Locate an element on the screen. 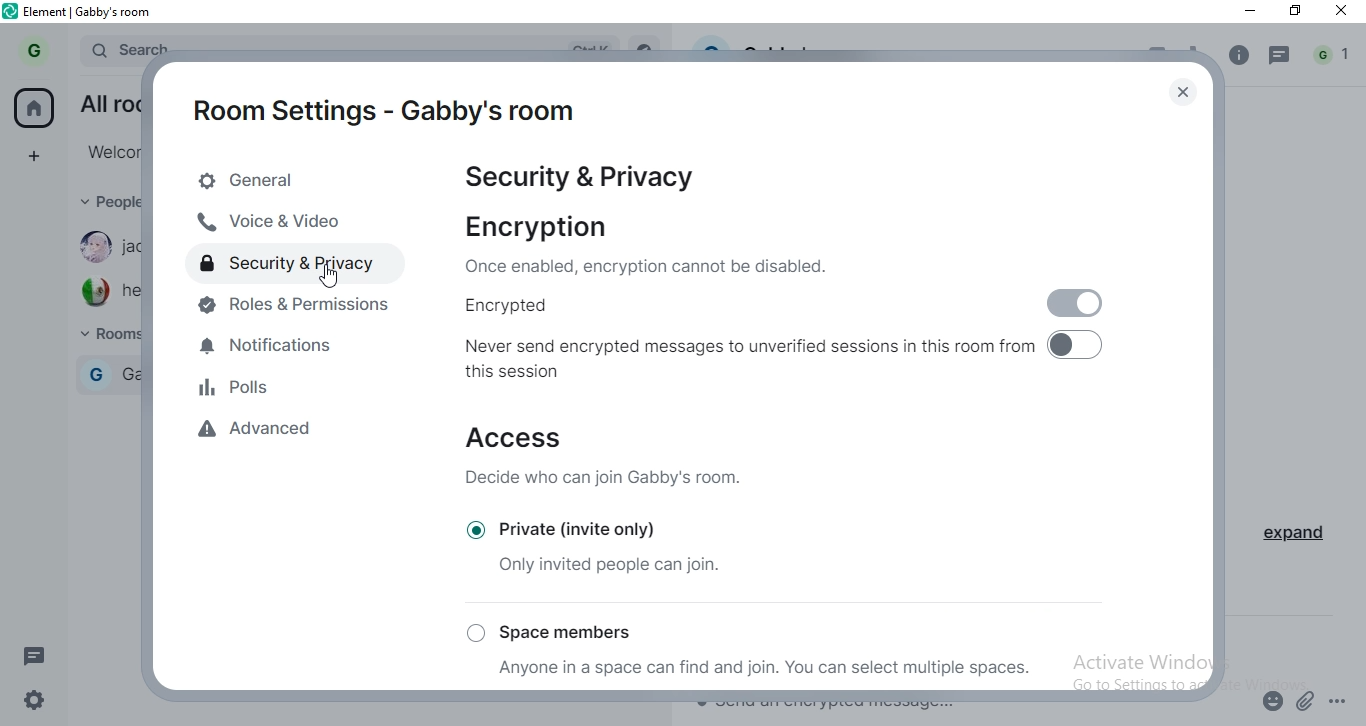 This screenshot has width=1366, height=726. access is located at coordinates (618, 458).